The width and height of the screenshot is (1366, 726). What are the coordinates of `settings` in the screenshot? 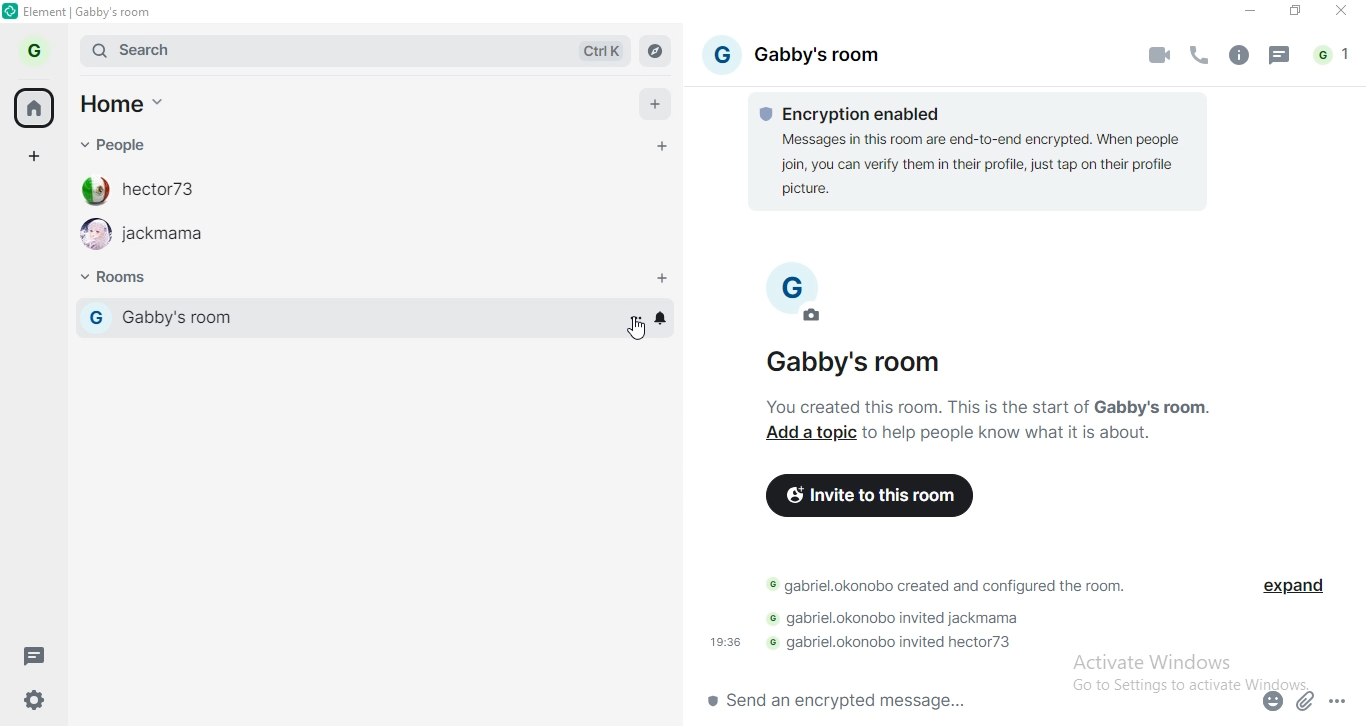 It's located at (34, 701).